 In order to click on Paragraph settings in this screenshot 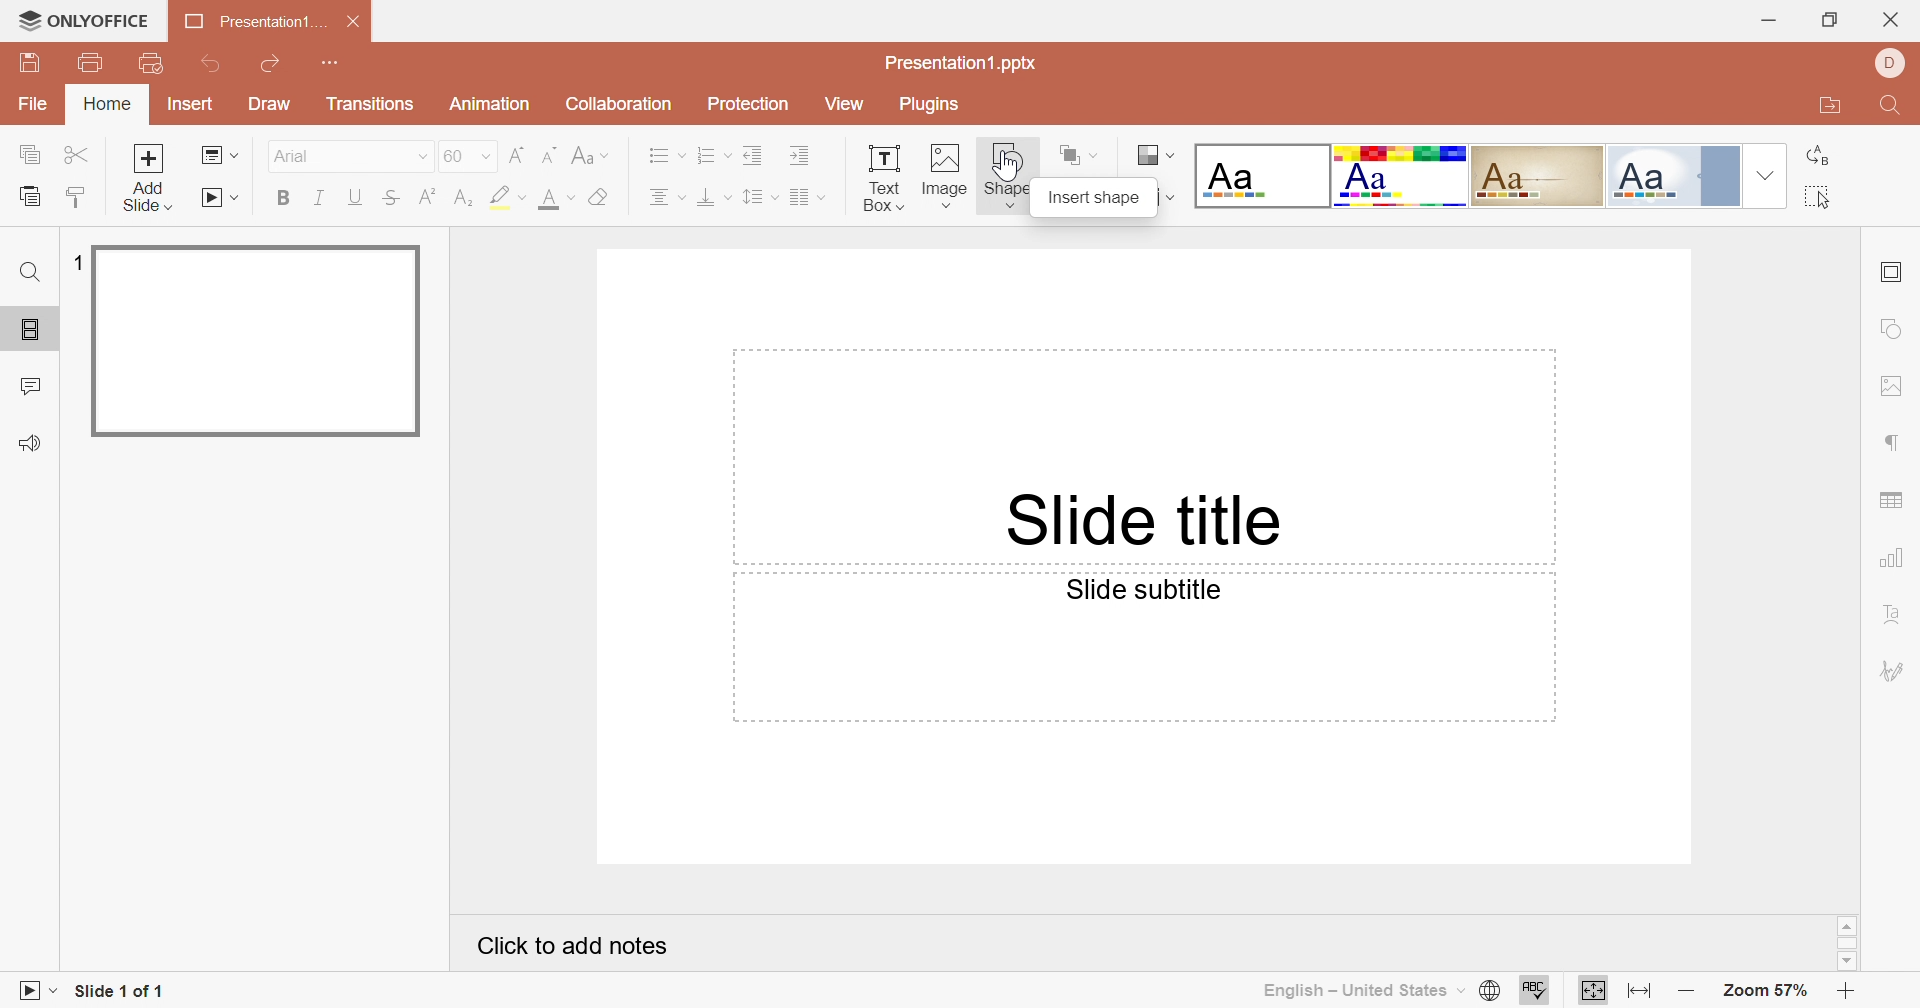, I will do `click(1893, 444)`.